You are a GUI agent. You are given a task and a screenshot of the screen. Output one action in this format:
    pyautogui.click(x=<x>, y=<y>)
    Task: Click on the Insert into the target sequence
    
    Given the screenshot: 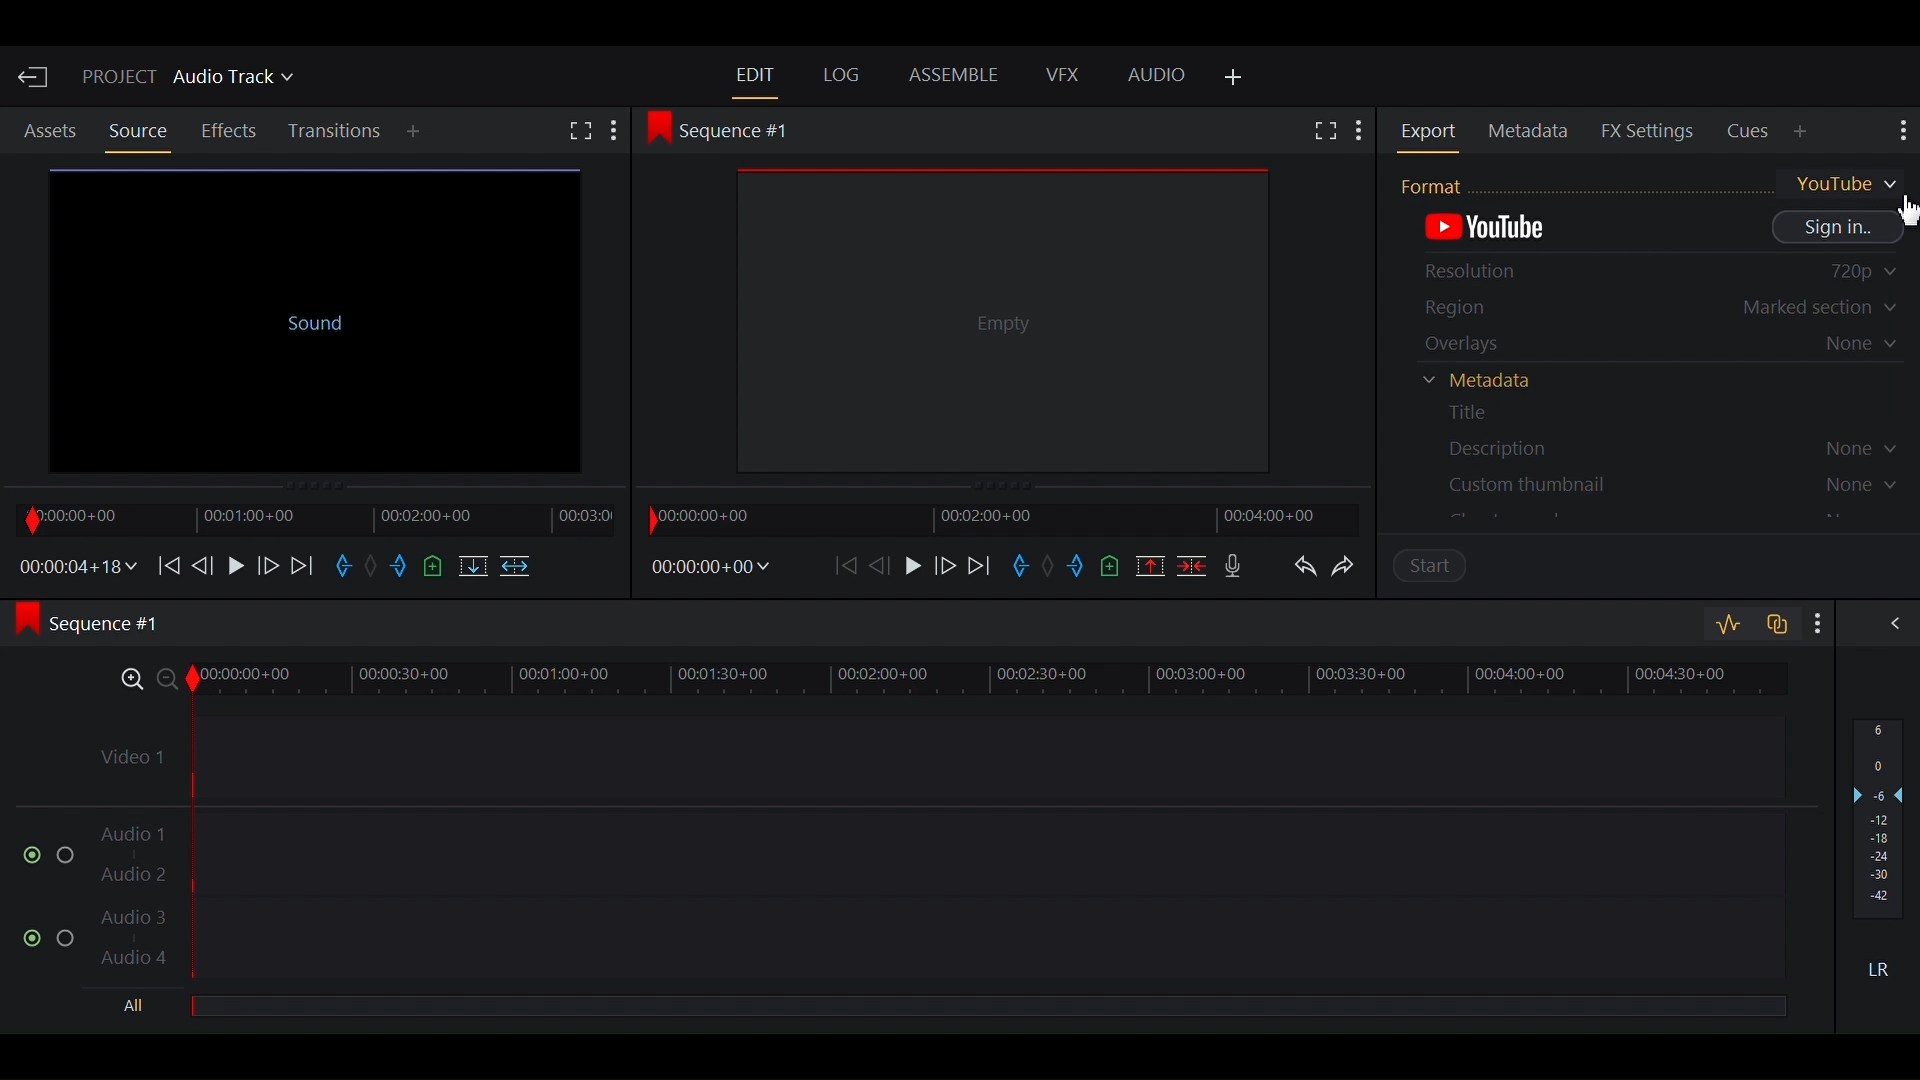 What is the action you would take?
    pyautogui.click(x=515, y=568)
    